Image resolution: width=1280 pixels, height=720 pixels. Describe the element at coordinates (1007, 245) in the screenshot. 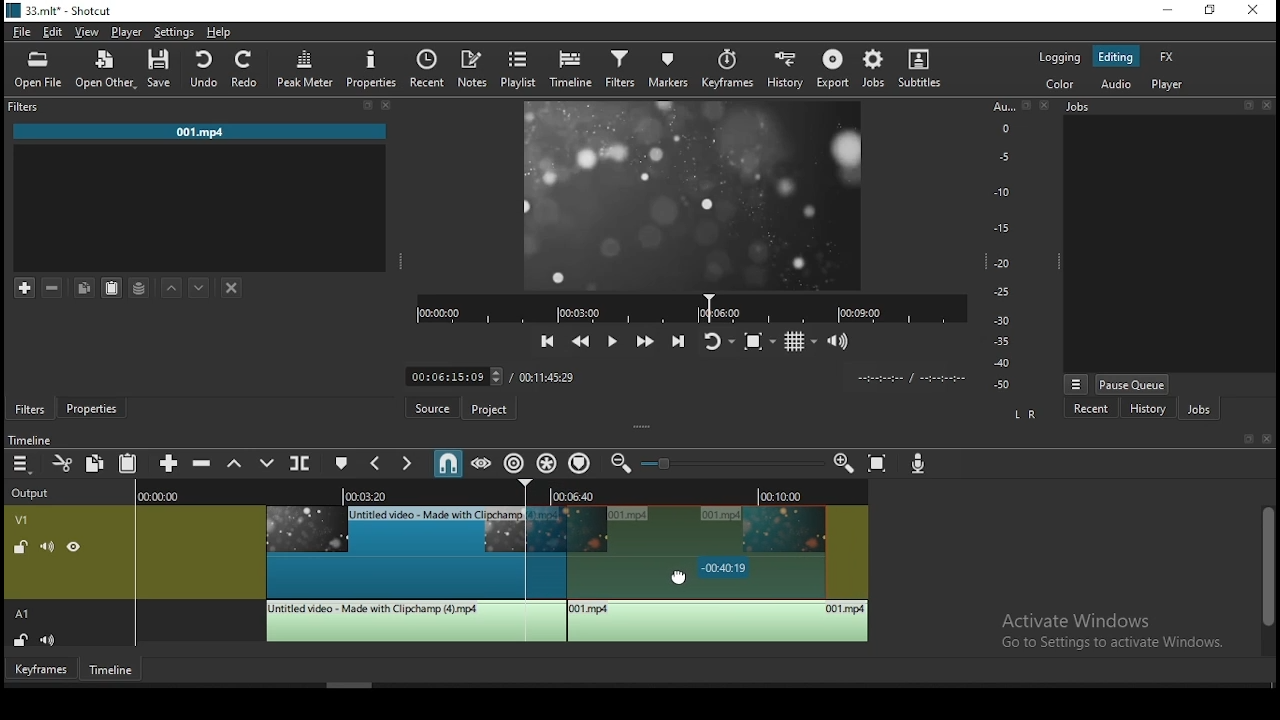

I see `scale` at that location.